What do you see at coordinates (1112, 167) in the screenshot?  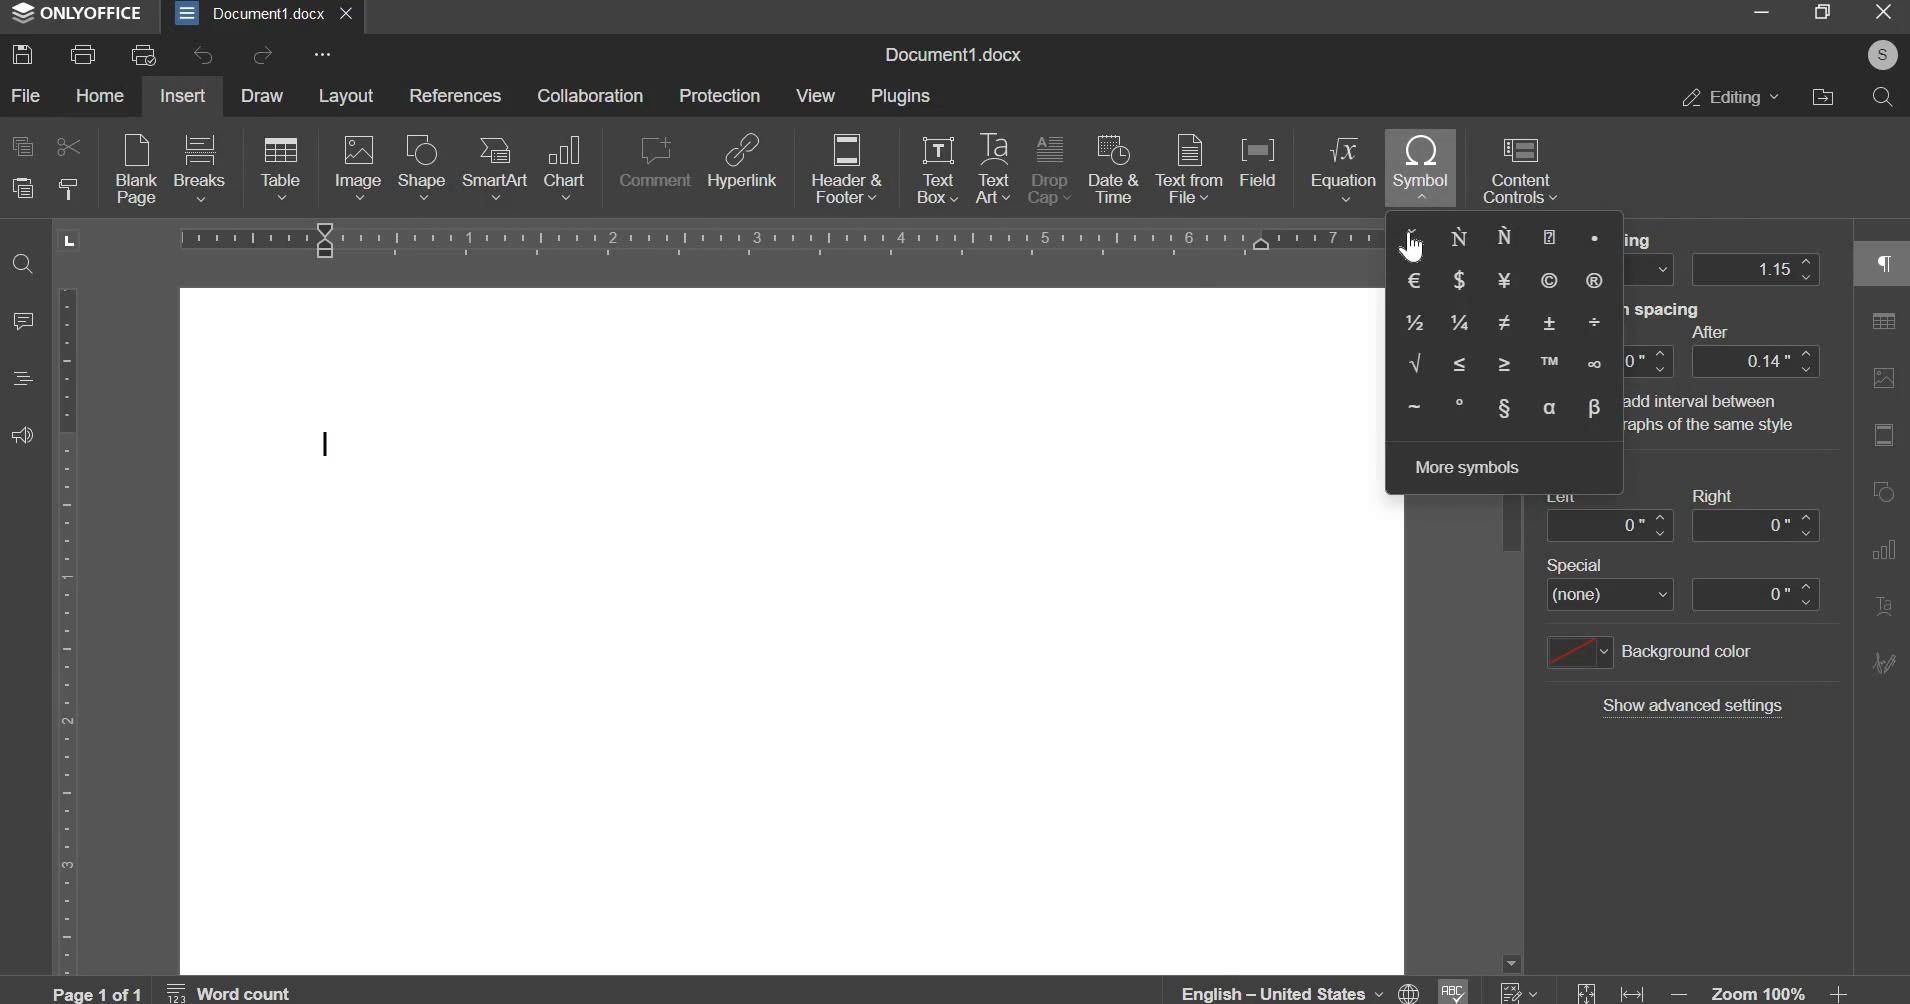 I see `date & time` at bounding box center [1112, 167].